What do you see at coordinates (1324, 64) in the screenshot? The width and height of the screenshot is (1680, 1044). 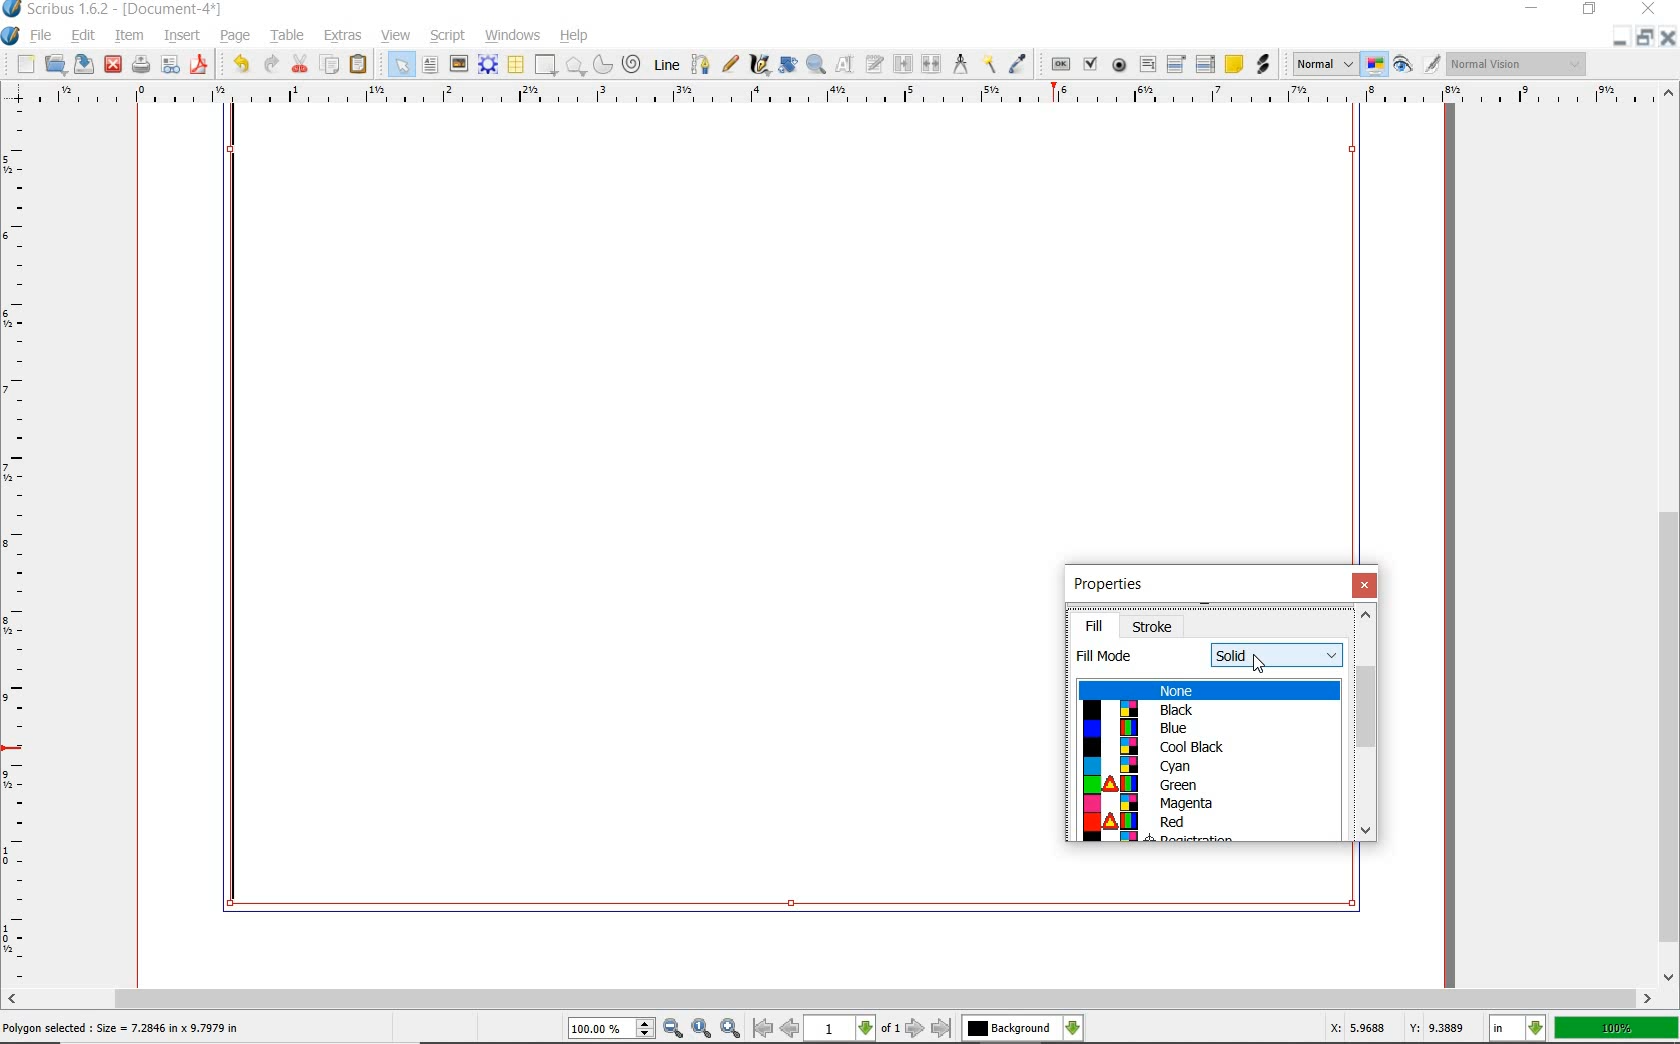 I see `Normal` at bounding box center [1324, 64].